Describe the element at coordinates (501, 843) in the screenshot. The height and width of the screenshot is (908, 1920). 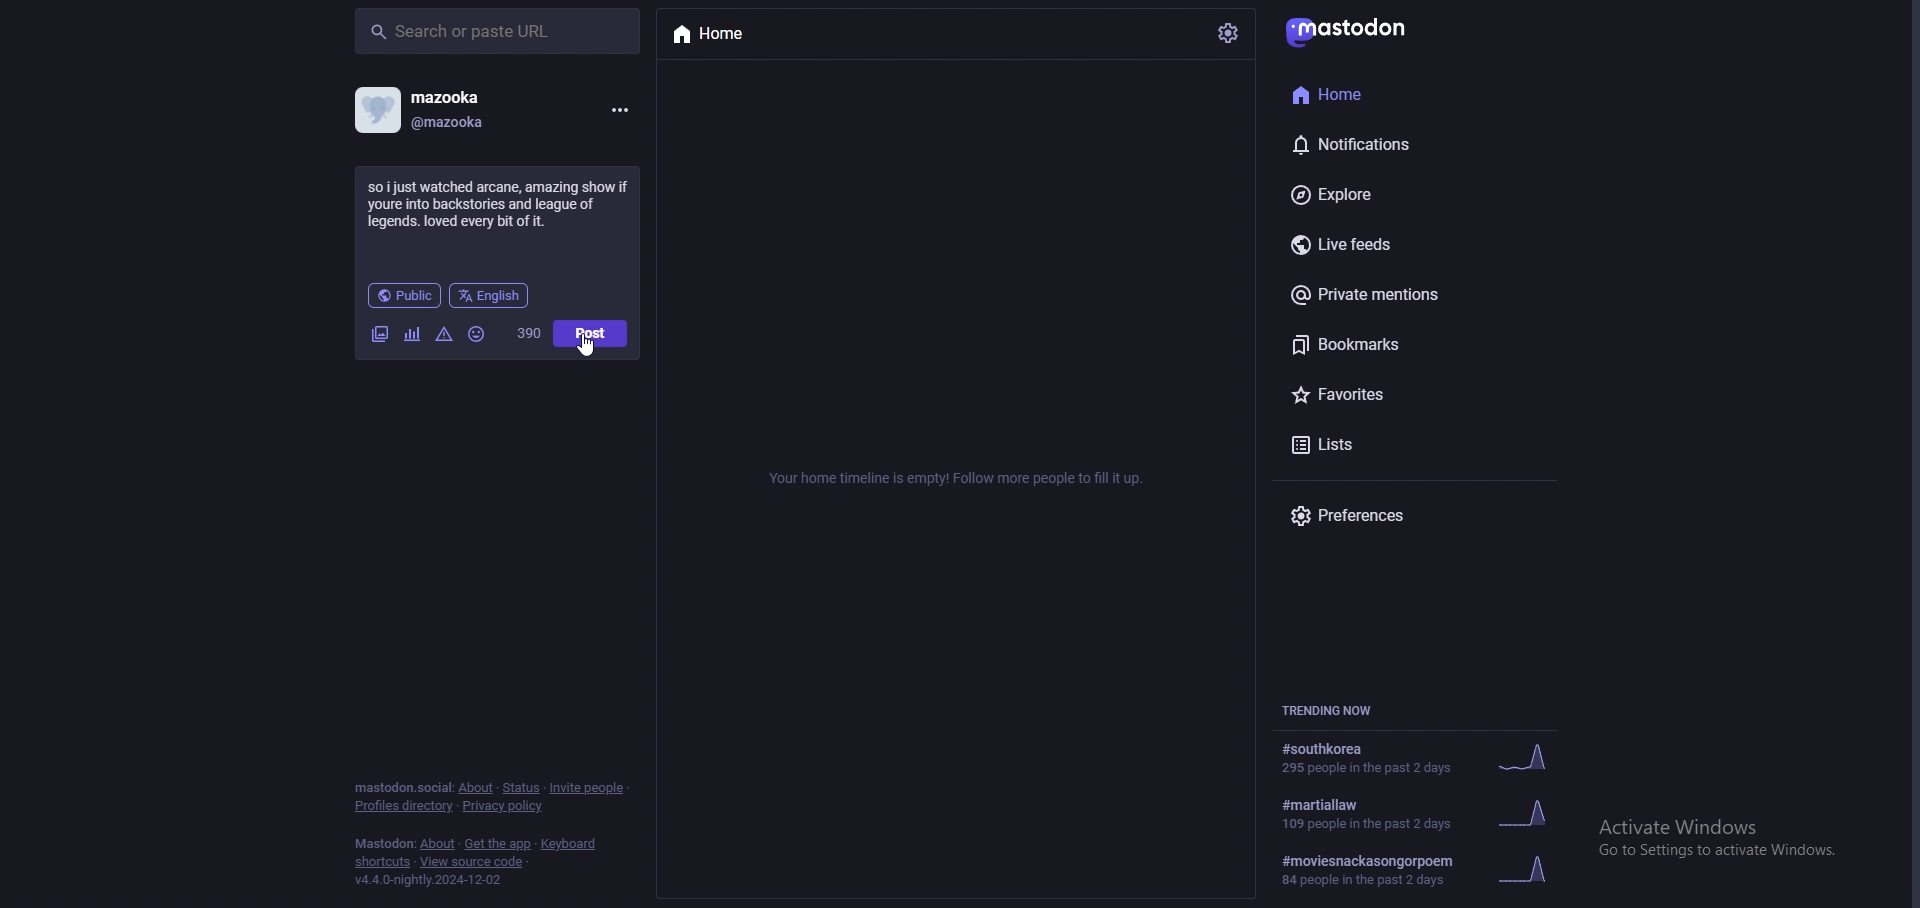
I see `get the app` at that location.